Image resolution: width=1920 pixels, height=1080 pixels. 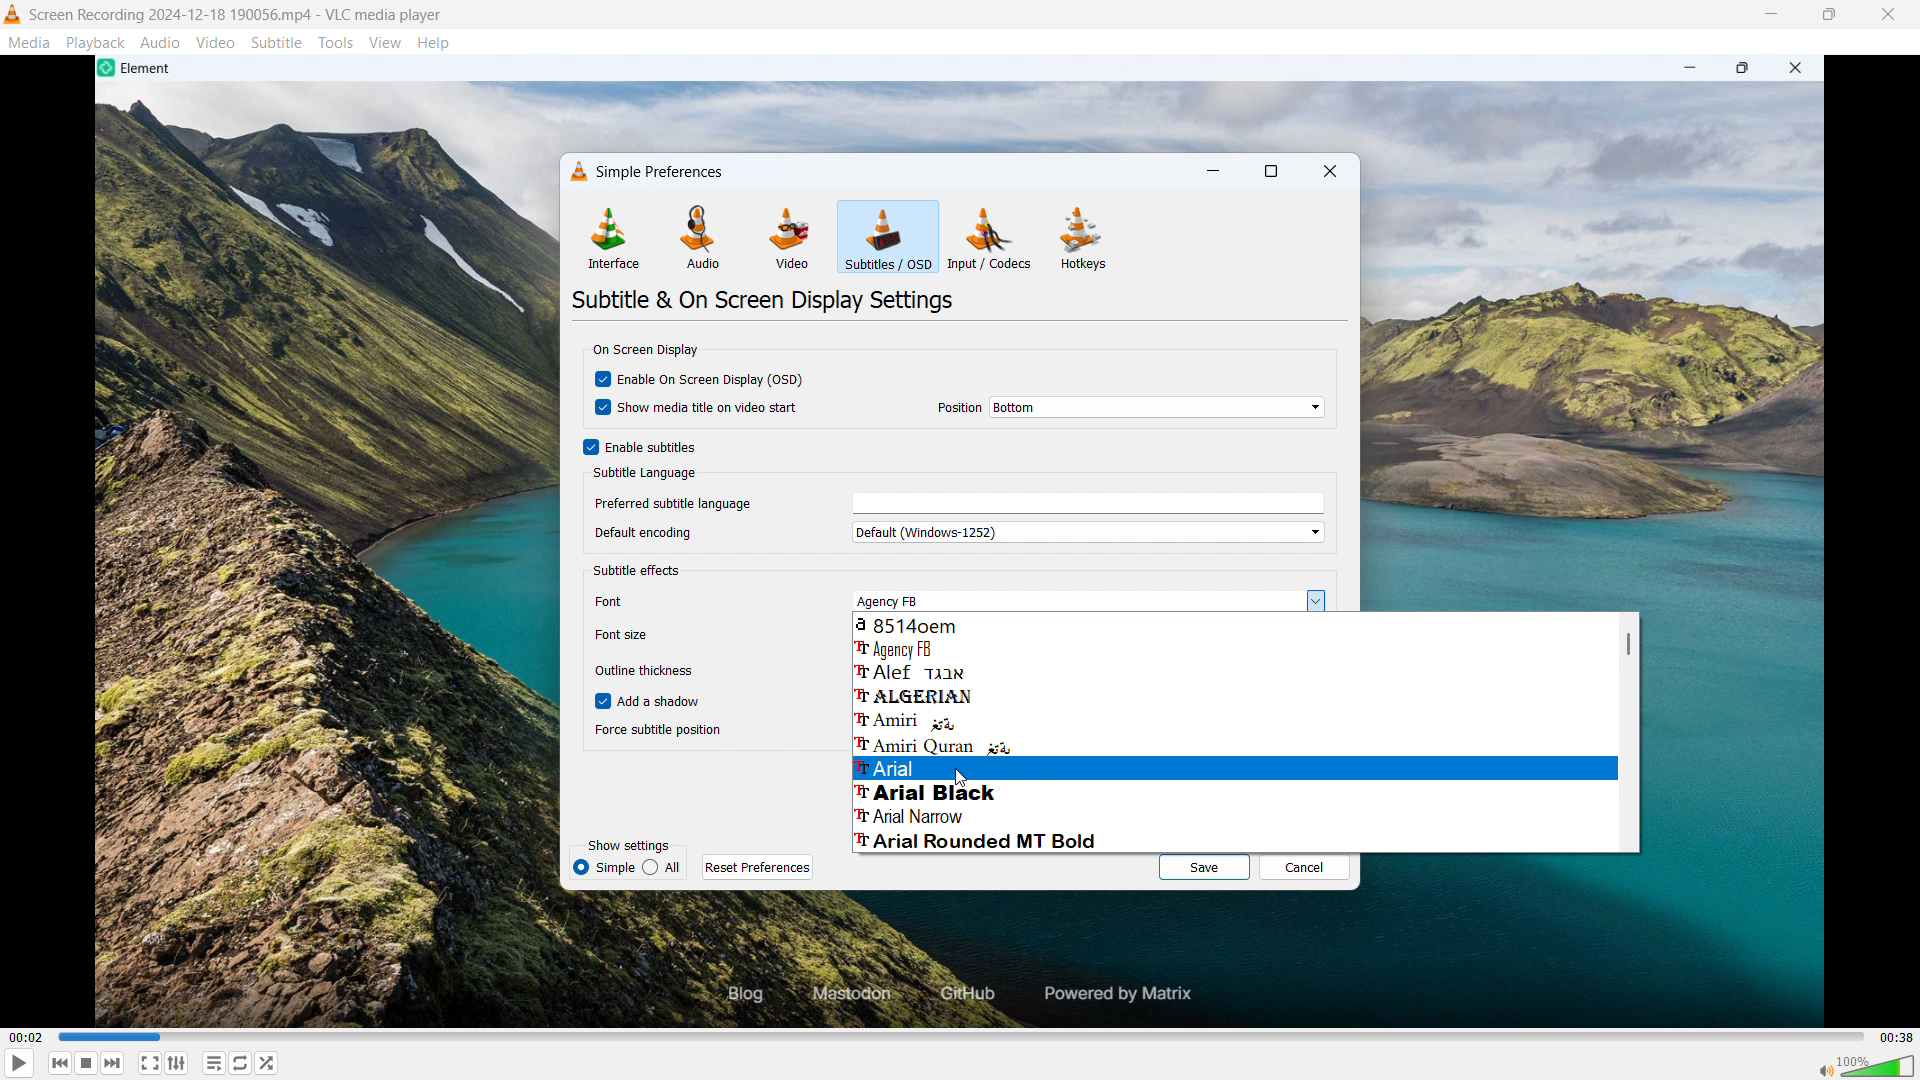 I want to click on 8514oem, so click(x=1233, y=624).